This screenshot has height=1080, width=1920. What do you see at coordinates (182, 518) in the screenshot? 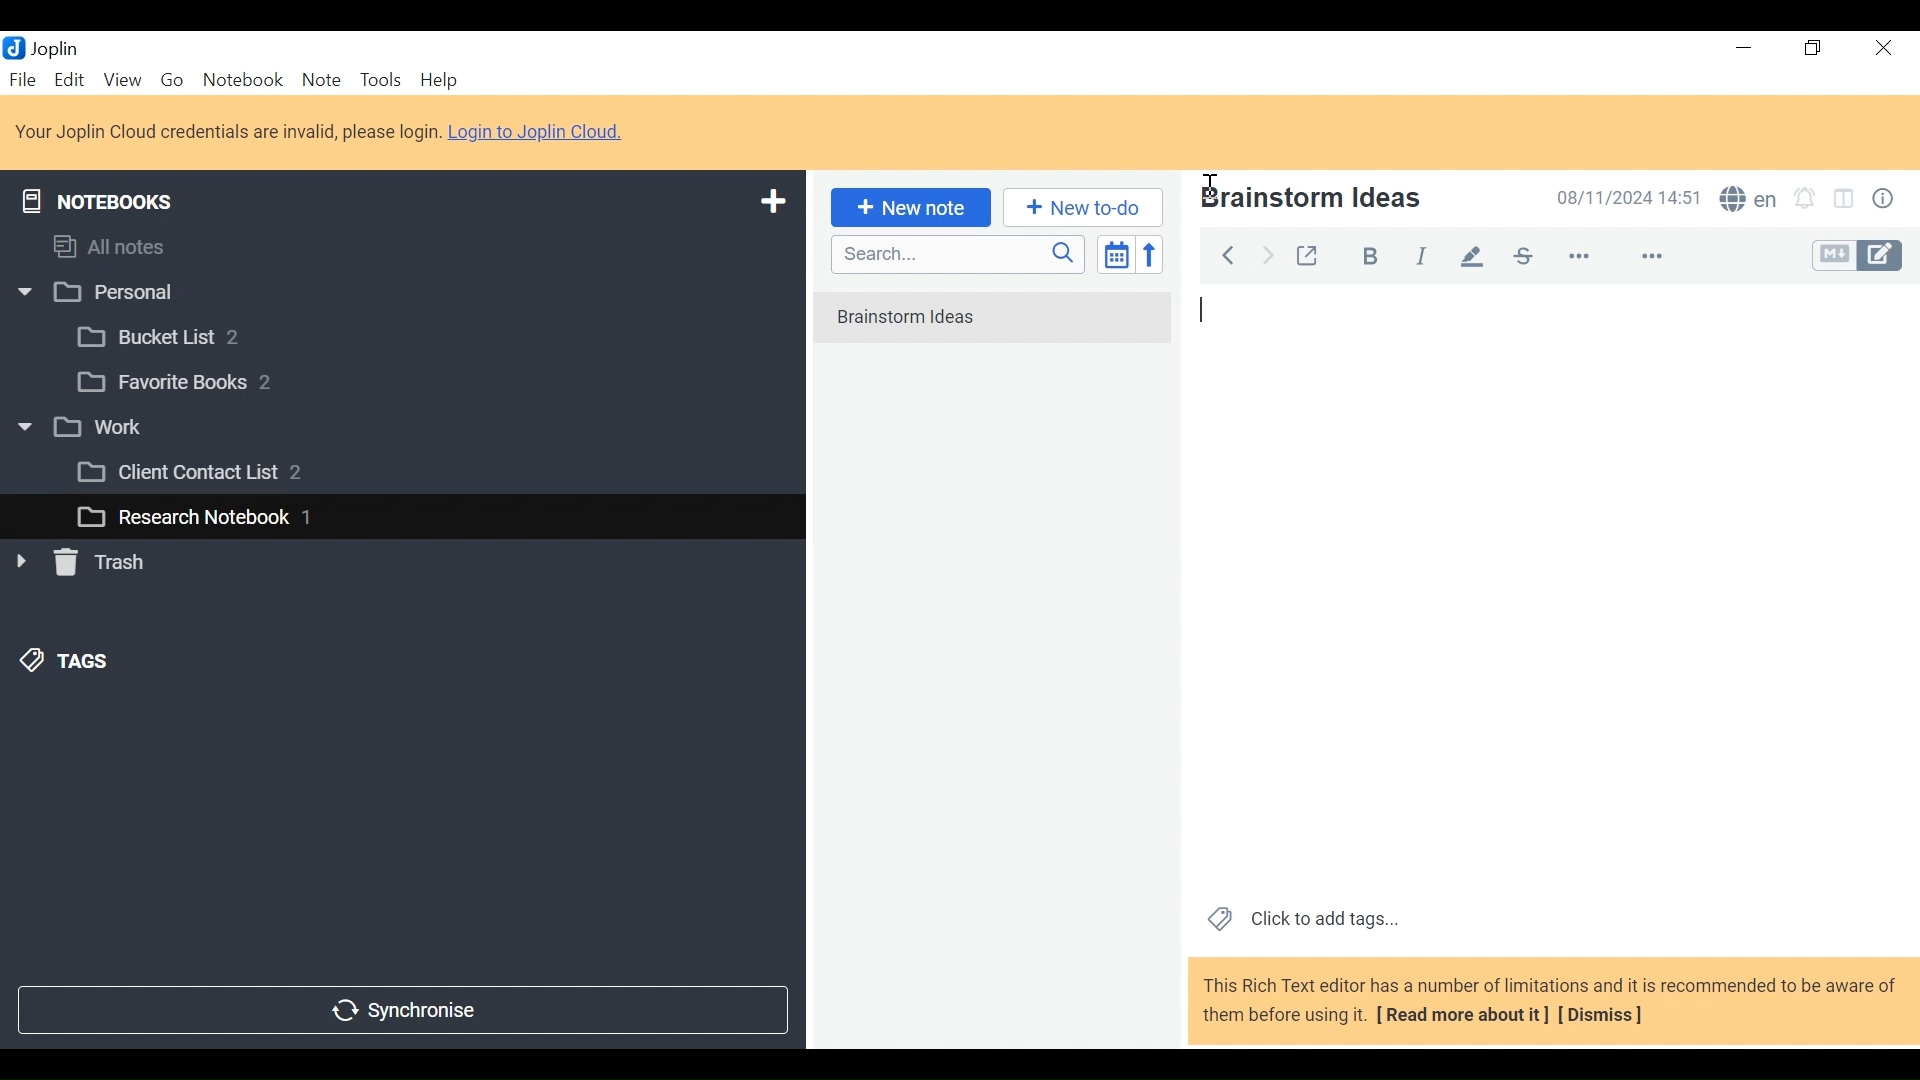
I see `L_] Research Notebook` at bounding box center [182, 518].